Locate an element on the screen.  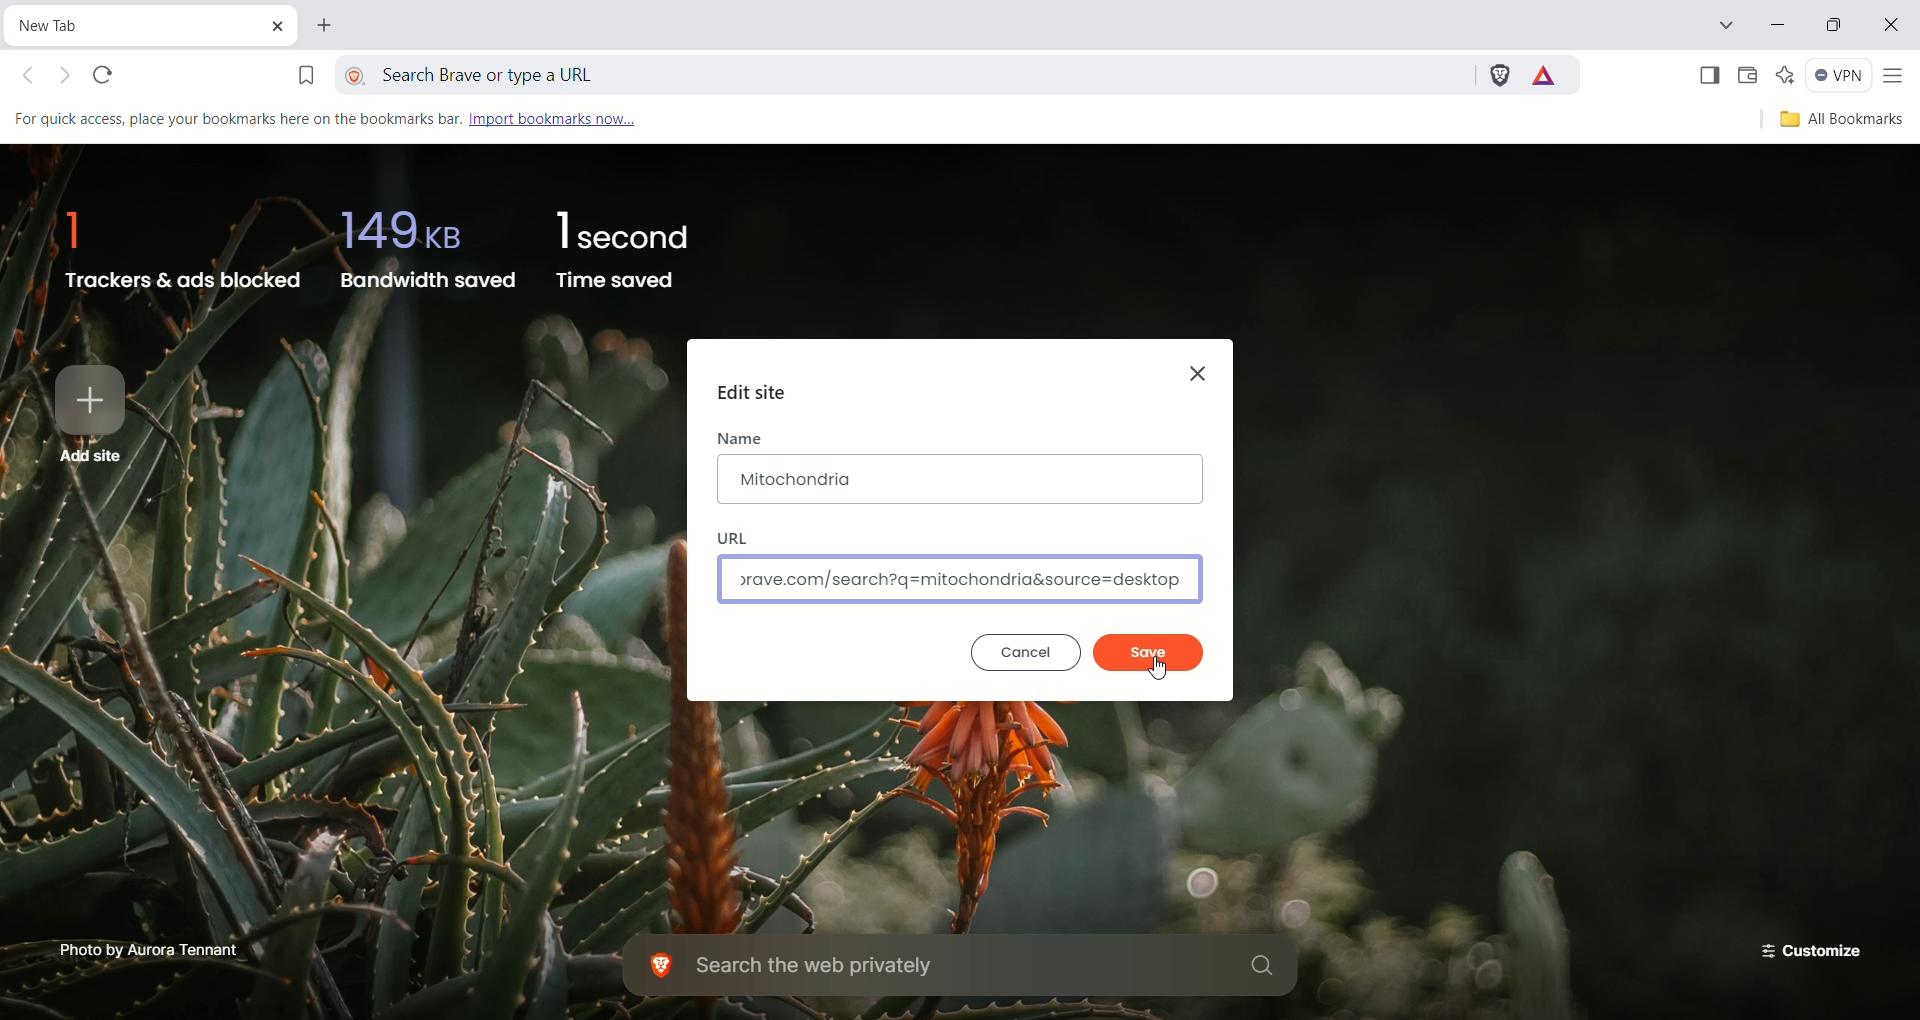
wallet is located at coordinates (1748, 76).